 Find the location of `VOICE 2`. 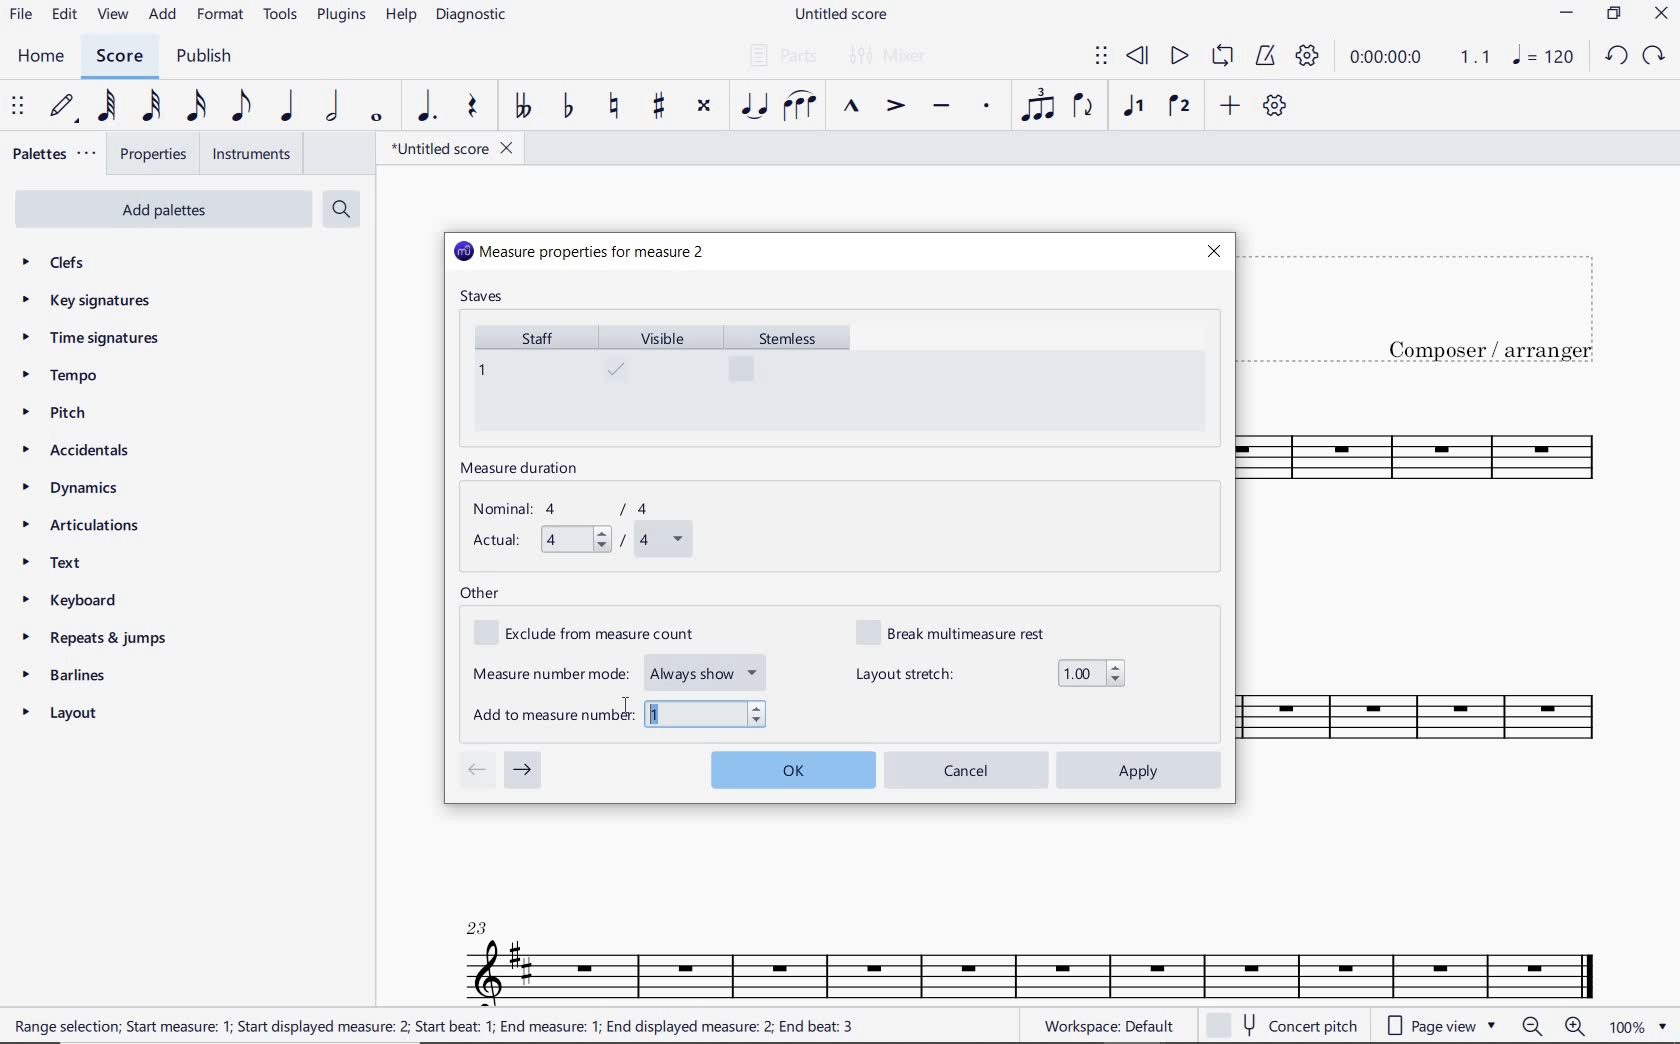

VOICE 2 is located at coordinates (1180, 107).